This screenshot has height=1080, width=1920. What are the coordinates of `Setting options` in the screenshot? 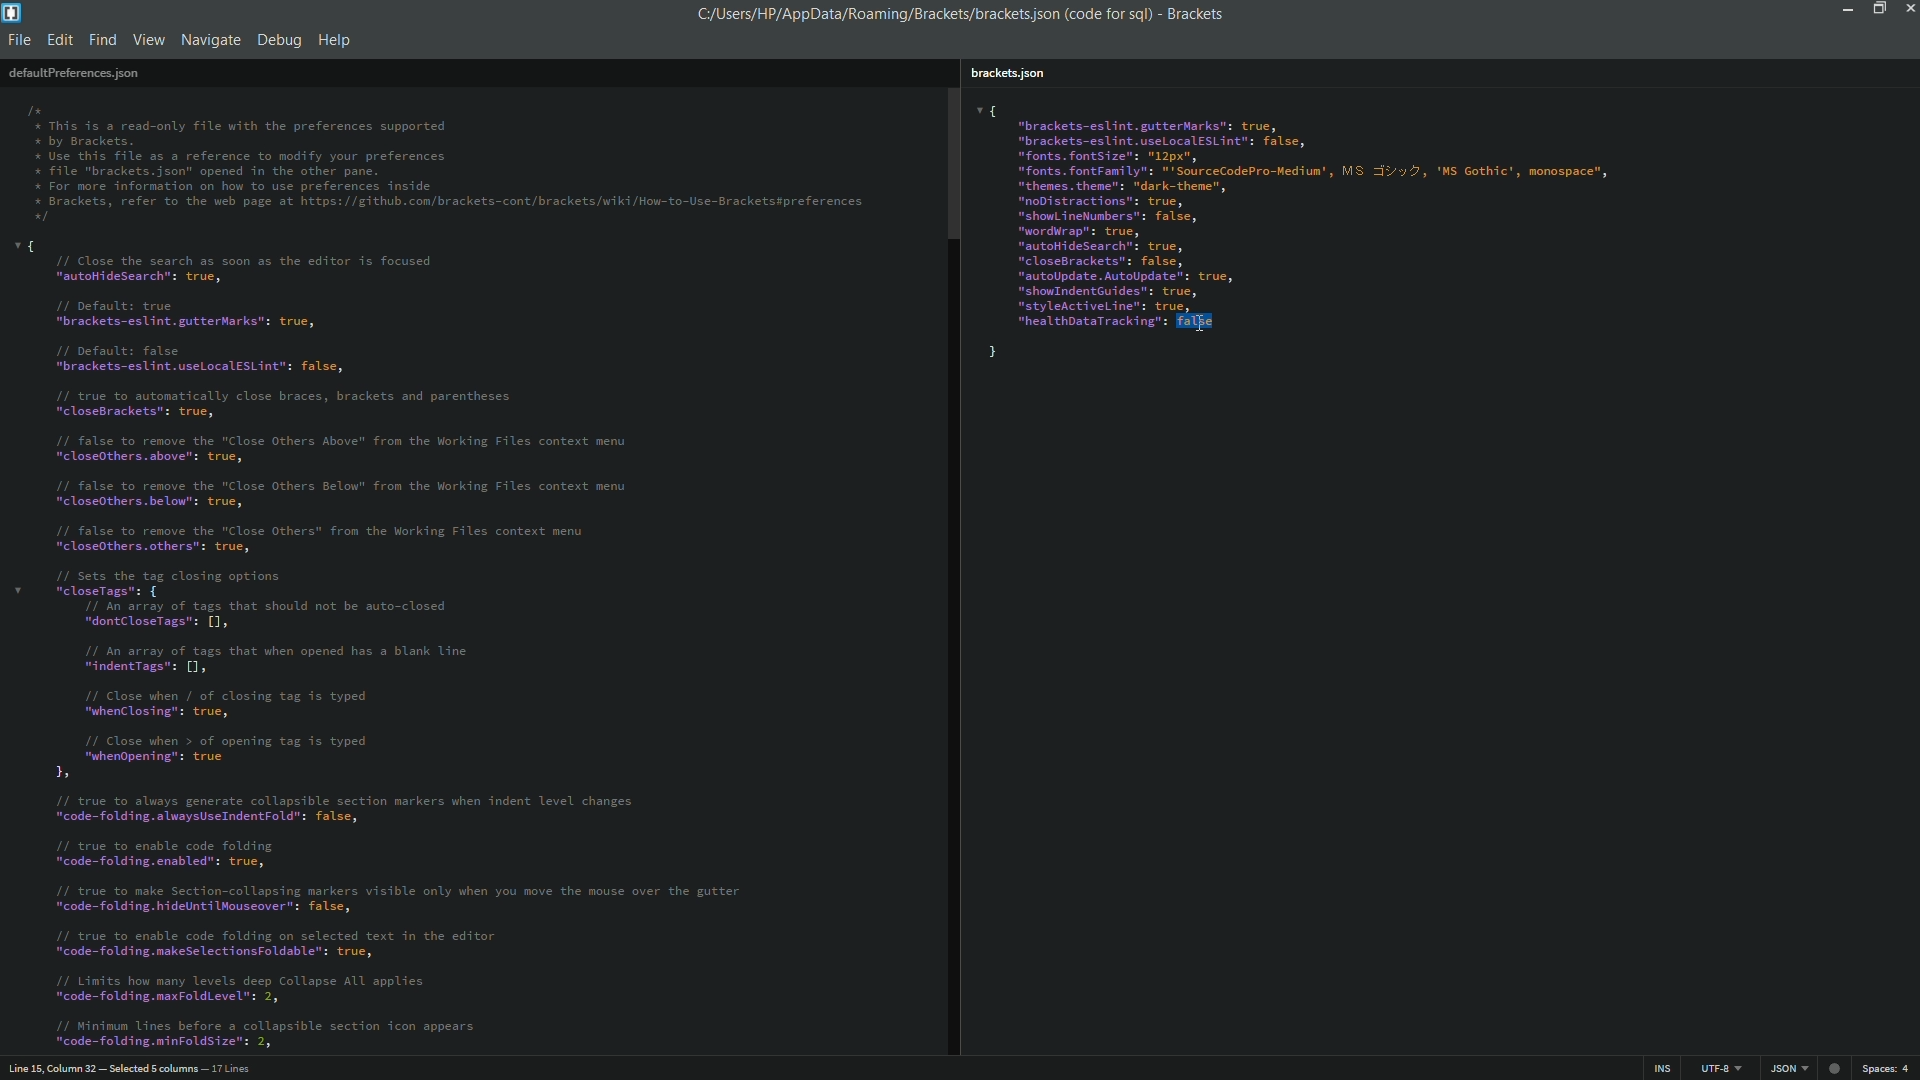 It's located at (399, 642).